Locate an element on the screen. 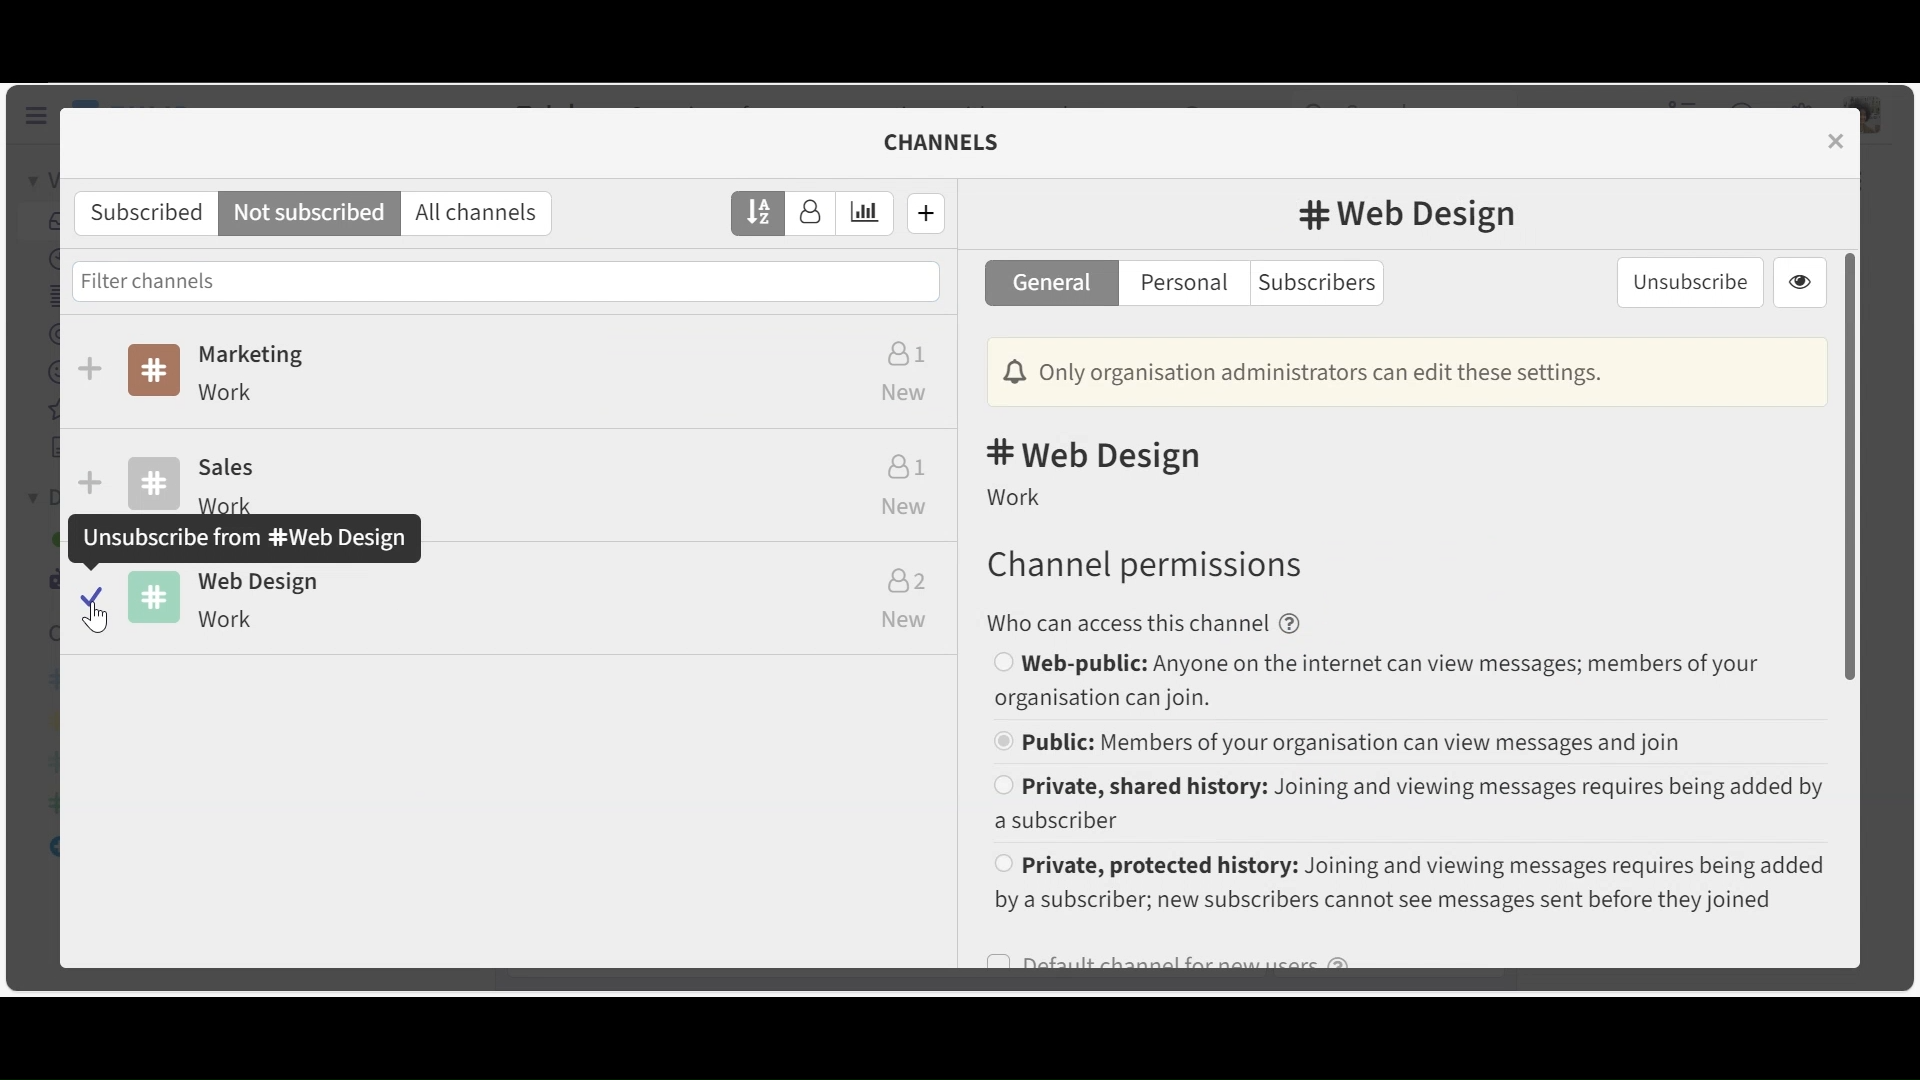 This screenshot has height=1080, width=1920. Subscribe/unsubscibe is located at coordinates (93, 480).